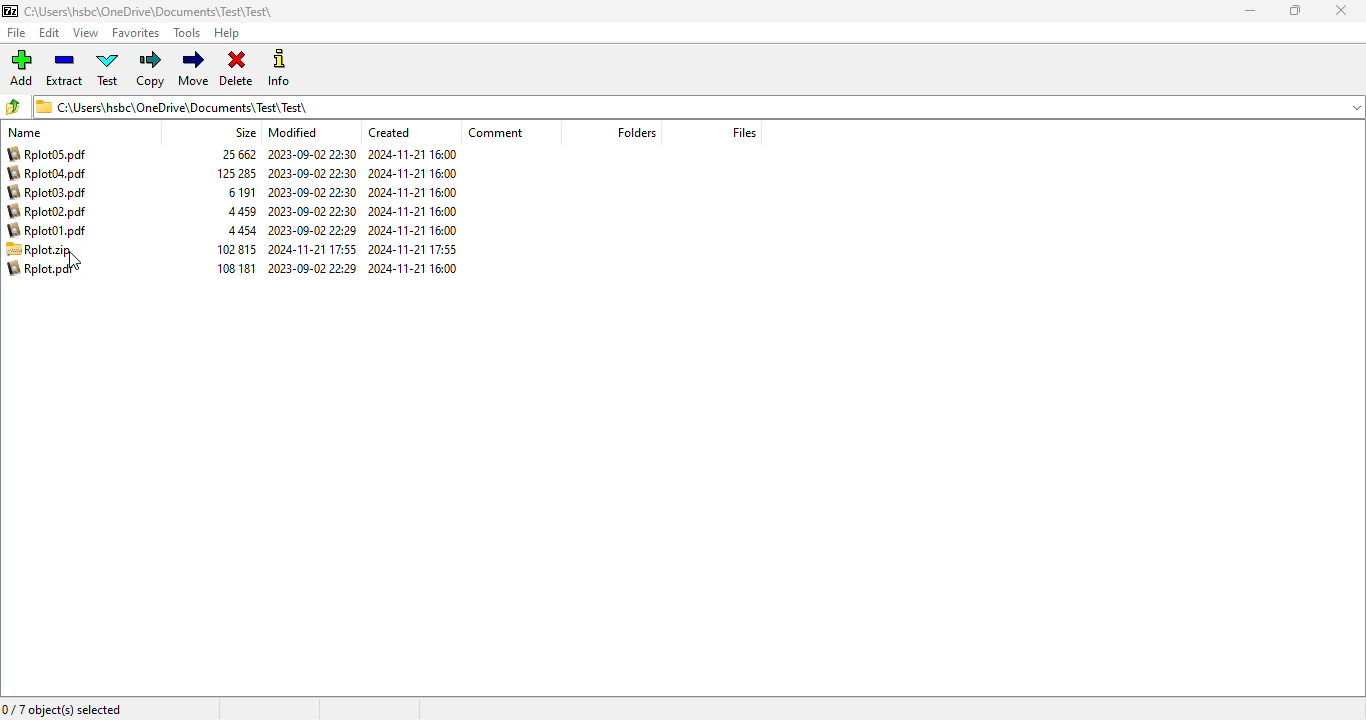 This screenshot has height=720, width=1366. I want to click on extract, so click(63, 68).